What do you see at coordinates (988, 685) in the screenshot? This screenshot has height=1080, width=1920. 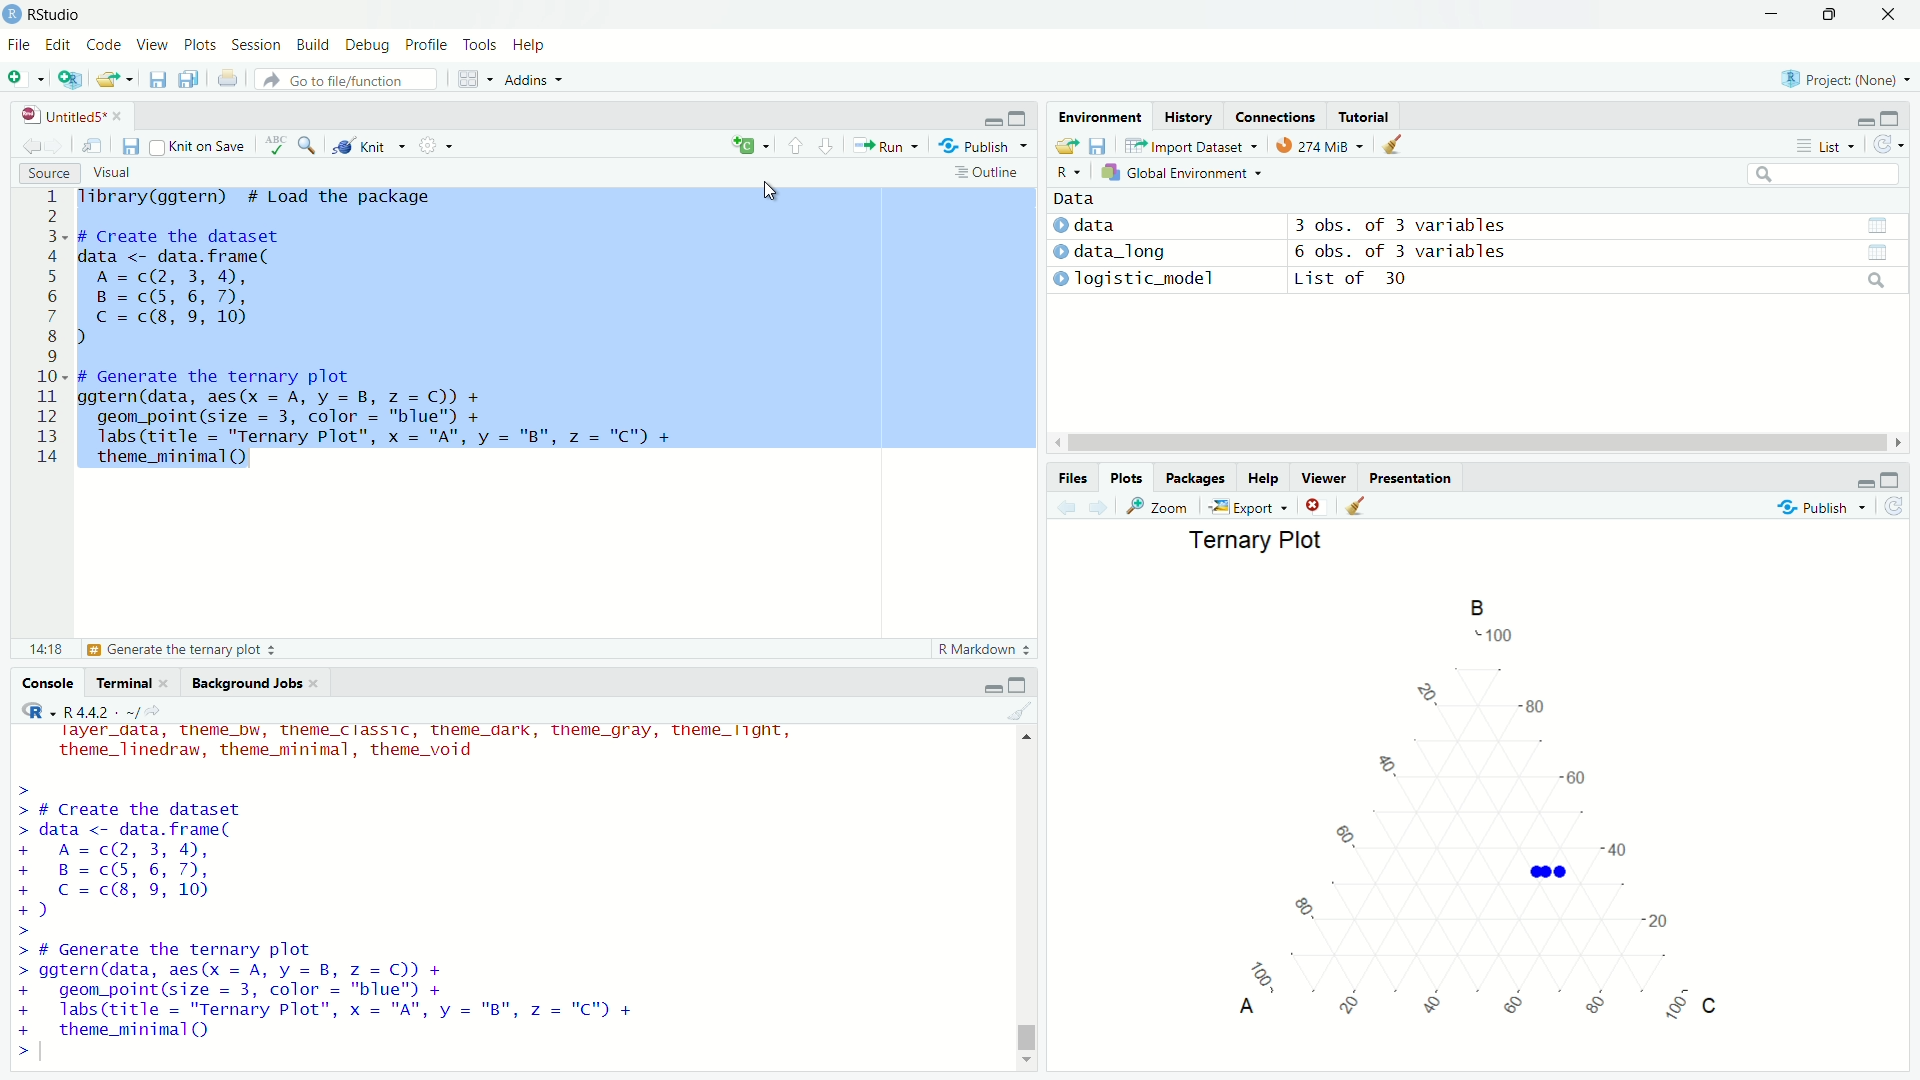 I see `minimise` at bounding box center [988, 685].